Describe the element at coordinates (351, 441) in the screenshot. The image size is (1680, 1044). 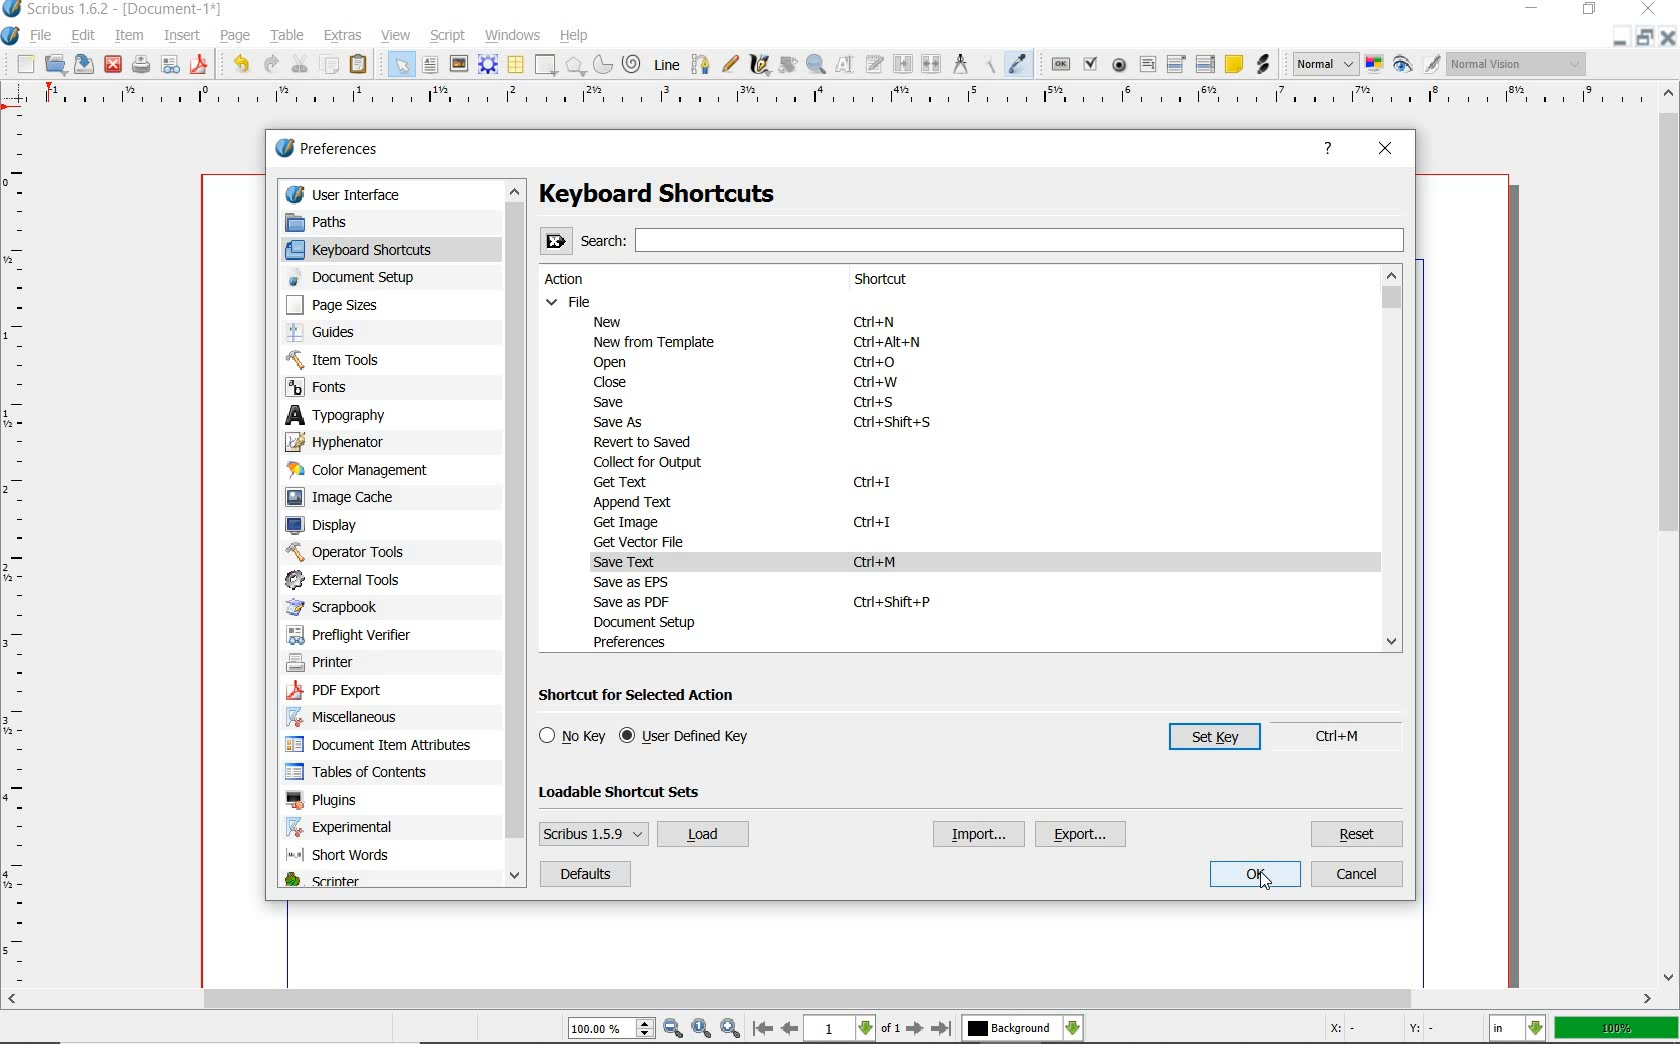
I see `hyphenator` at that location.